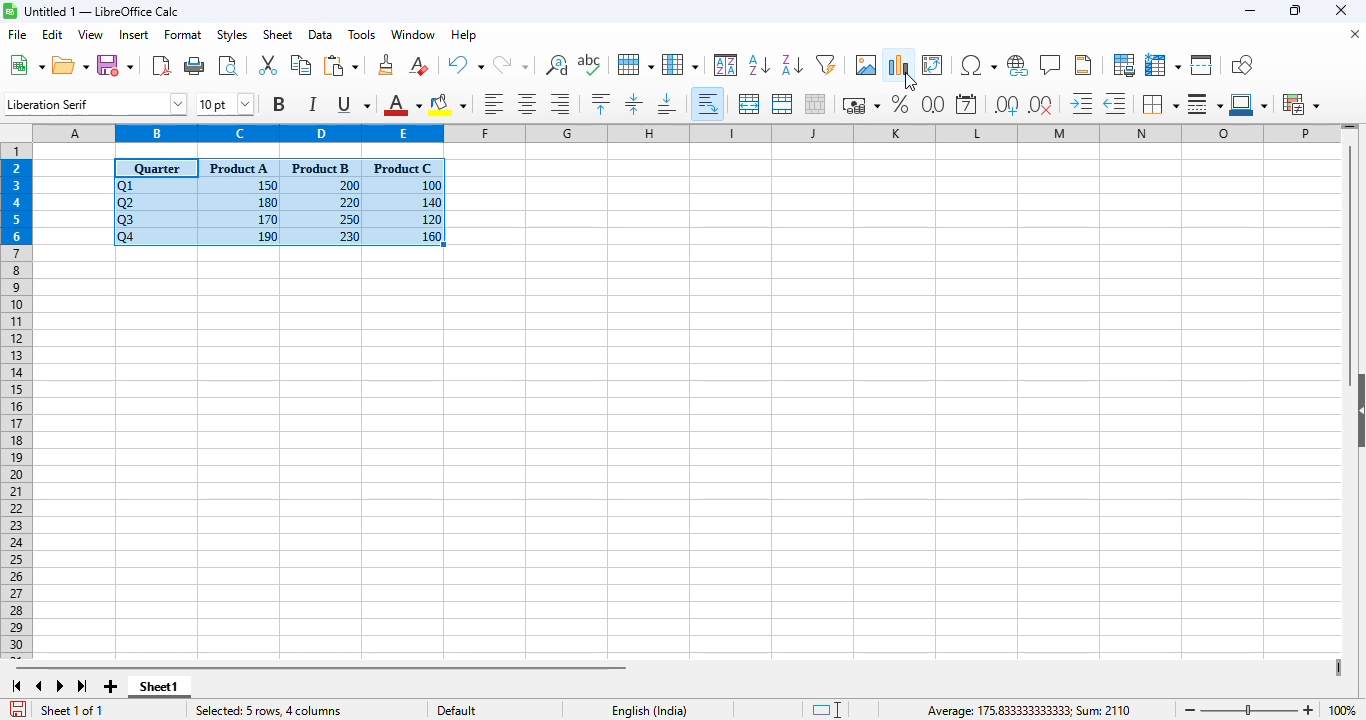 Image resolution: width=1366 pixels, height=720 pixels. I want to click on view, so click(90, 34).